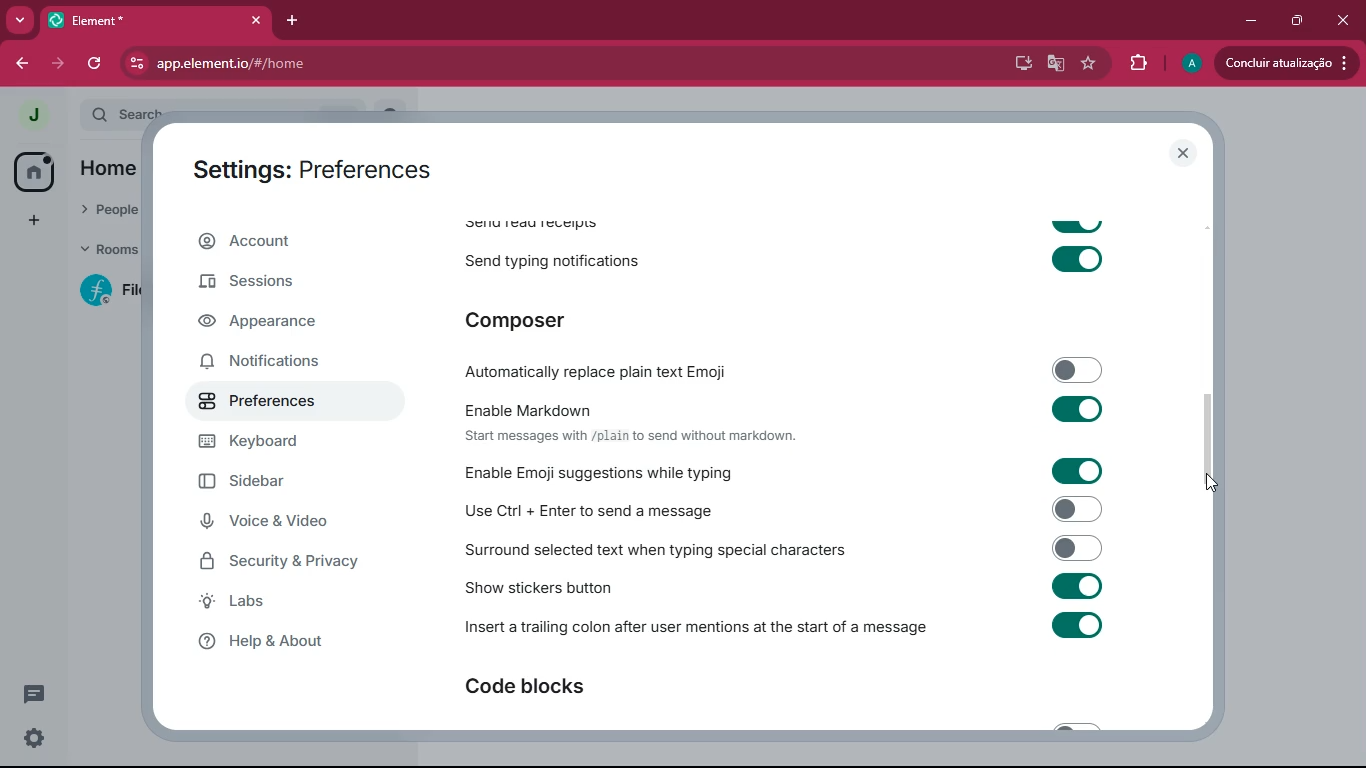  I want to click on google translate, so click(1054, 63).